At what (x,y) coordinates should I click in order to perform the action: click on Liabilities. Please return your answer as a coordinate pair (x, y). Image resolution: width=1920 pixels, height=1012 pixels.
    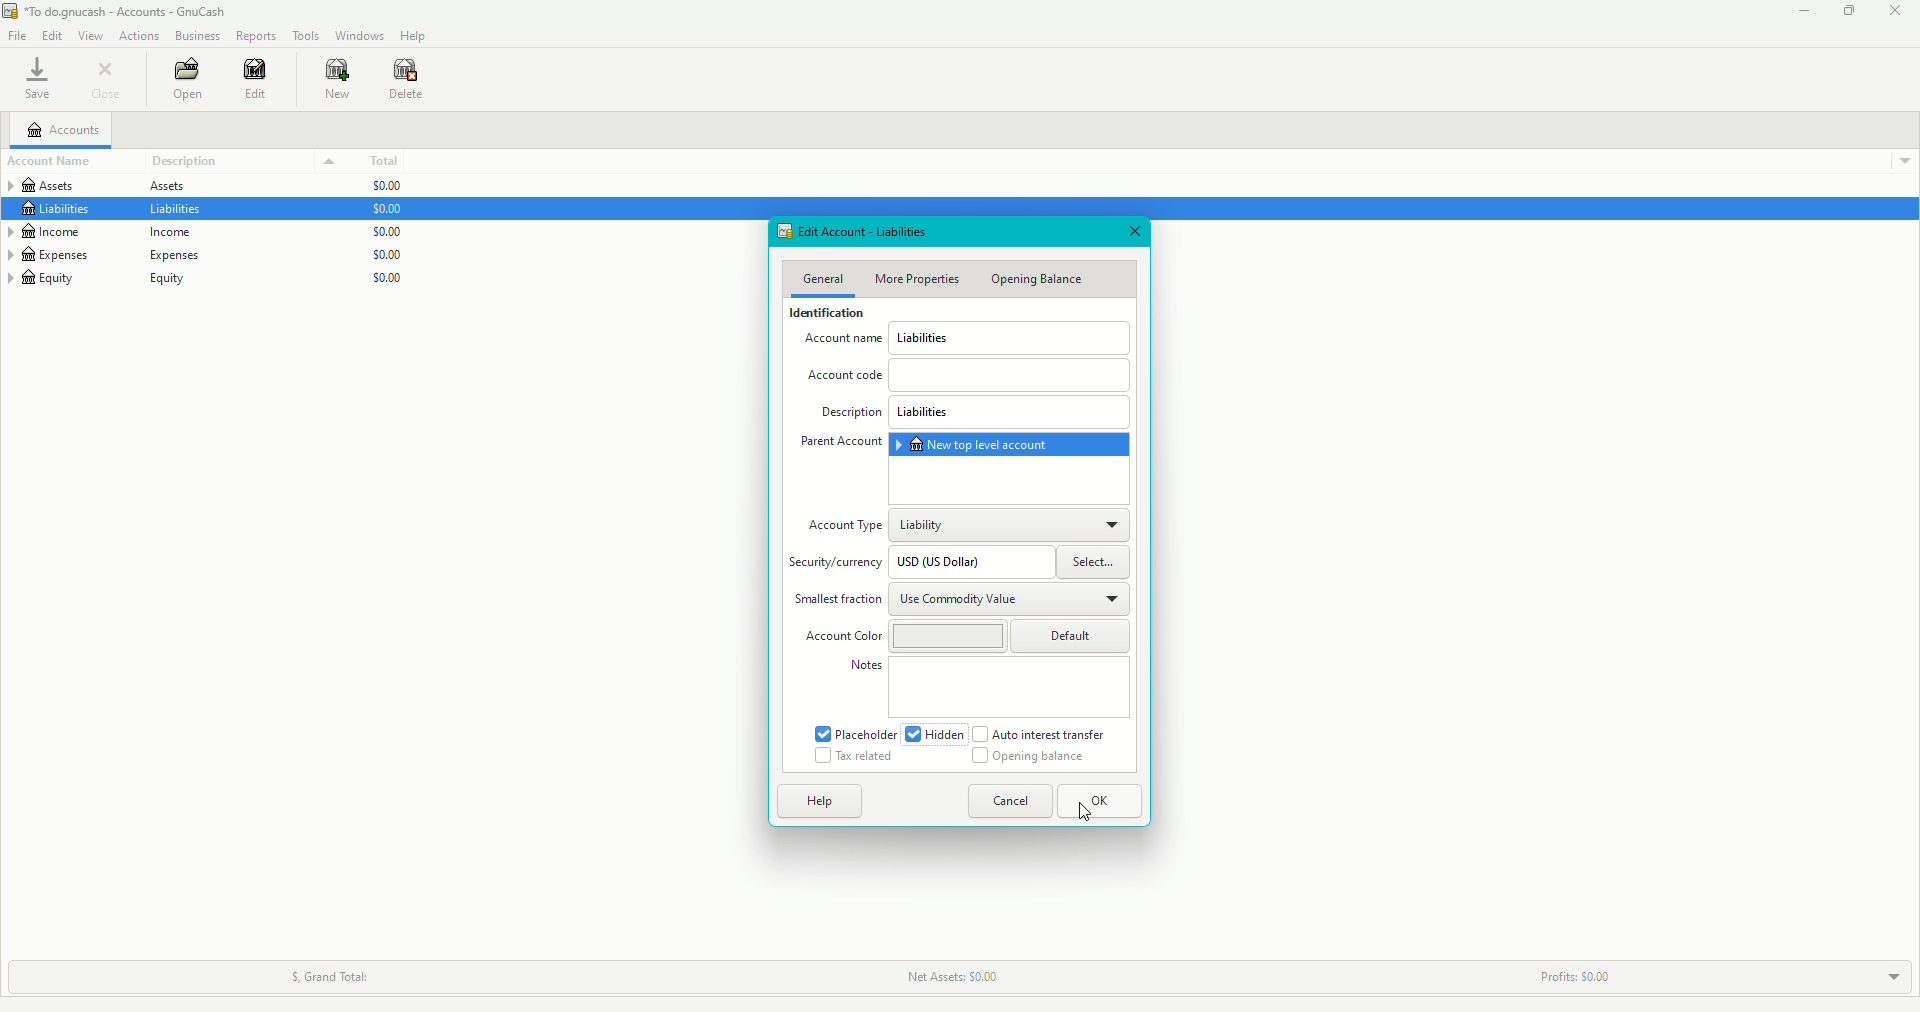
    Looking at the image, I should click on (1011, 414).